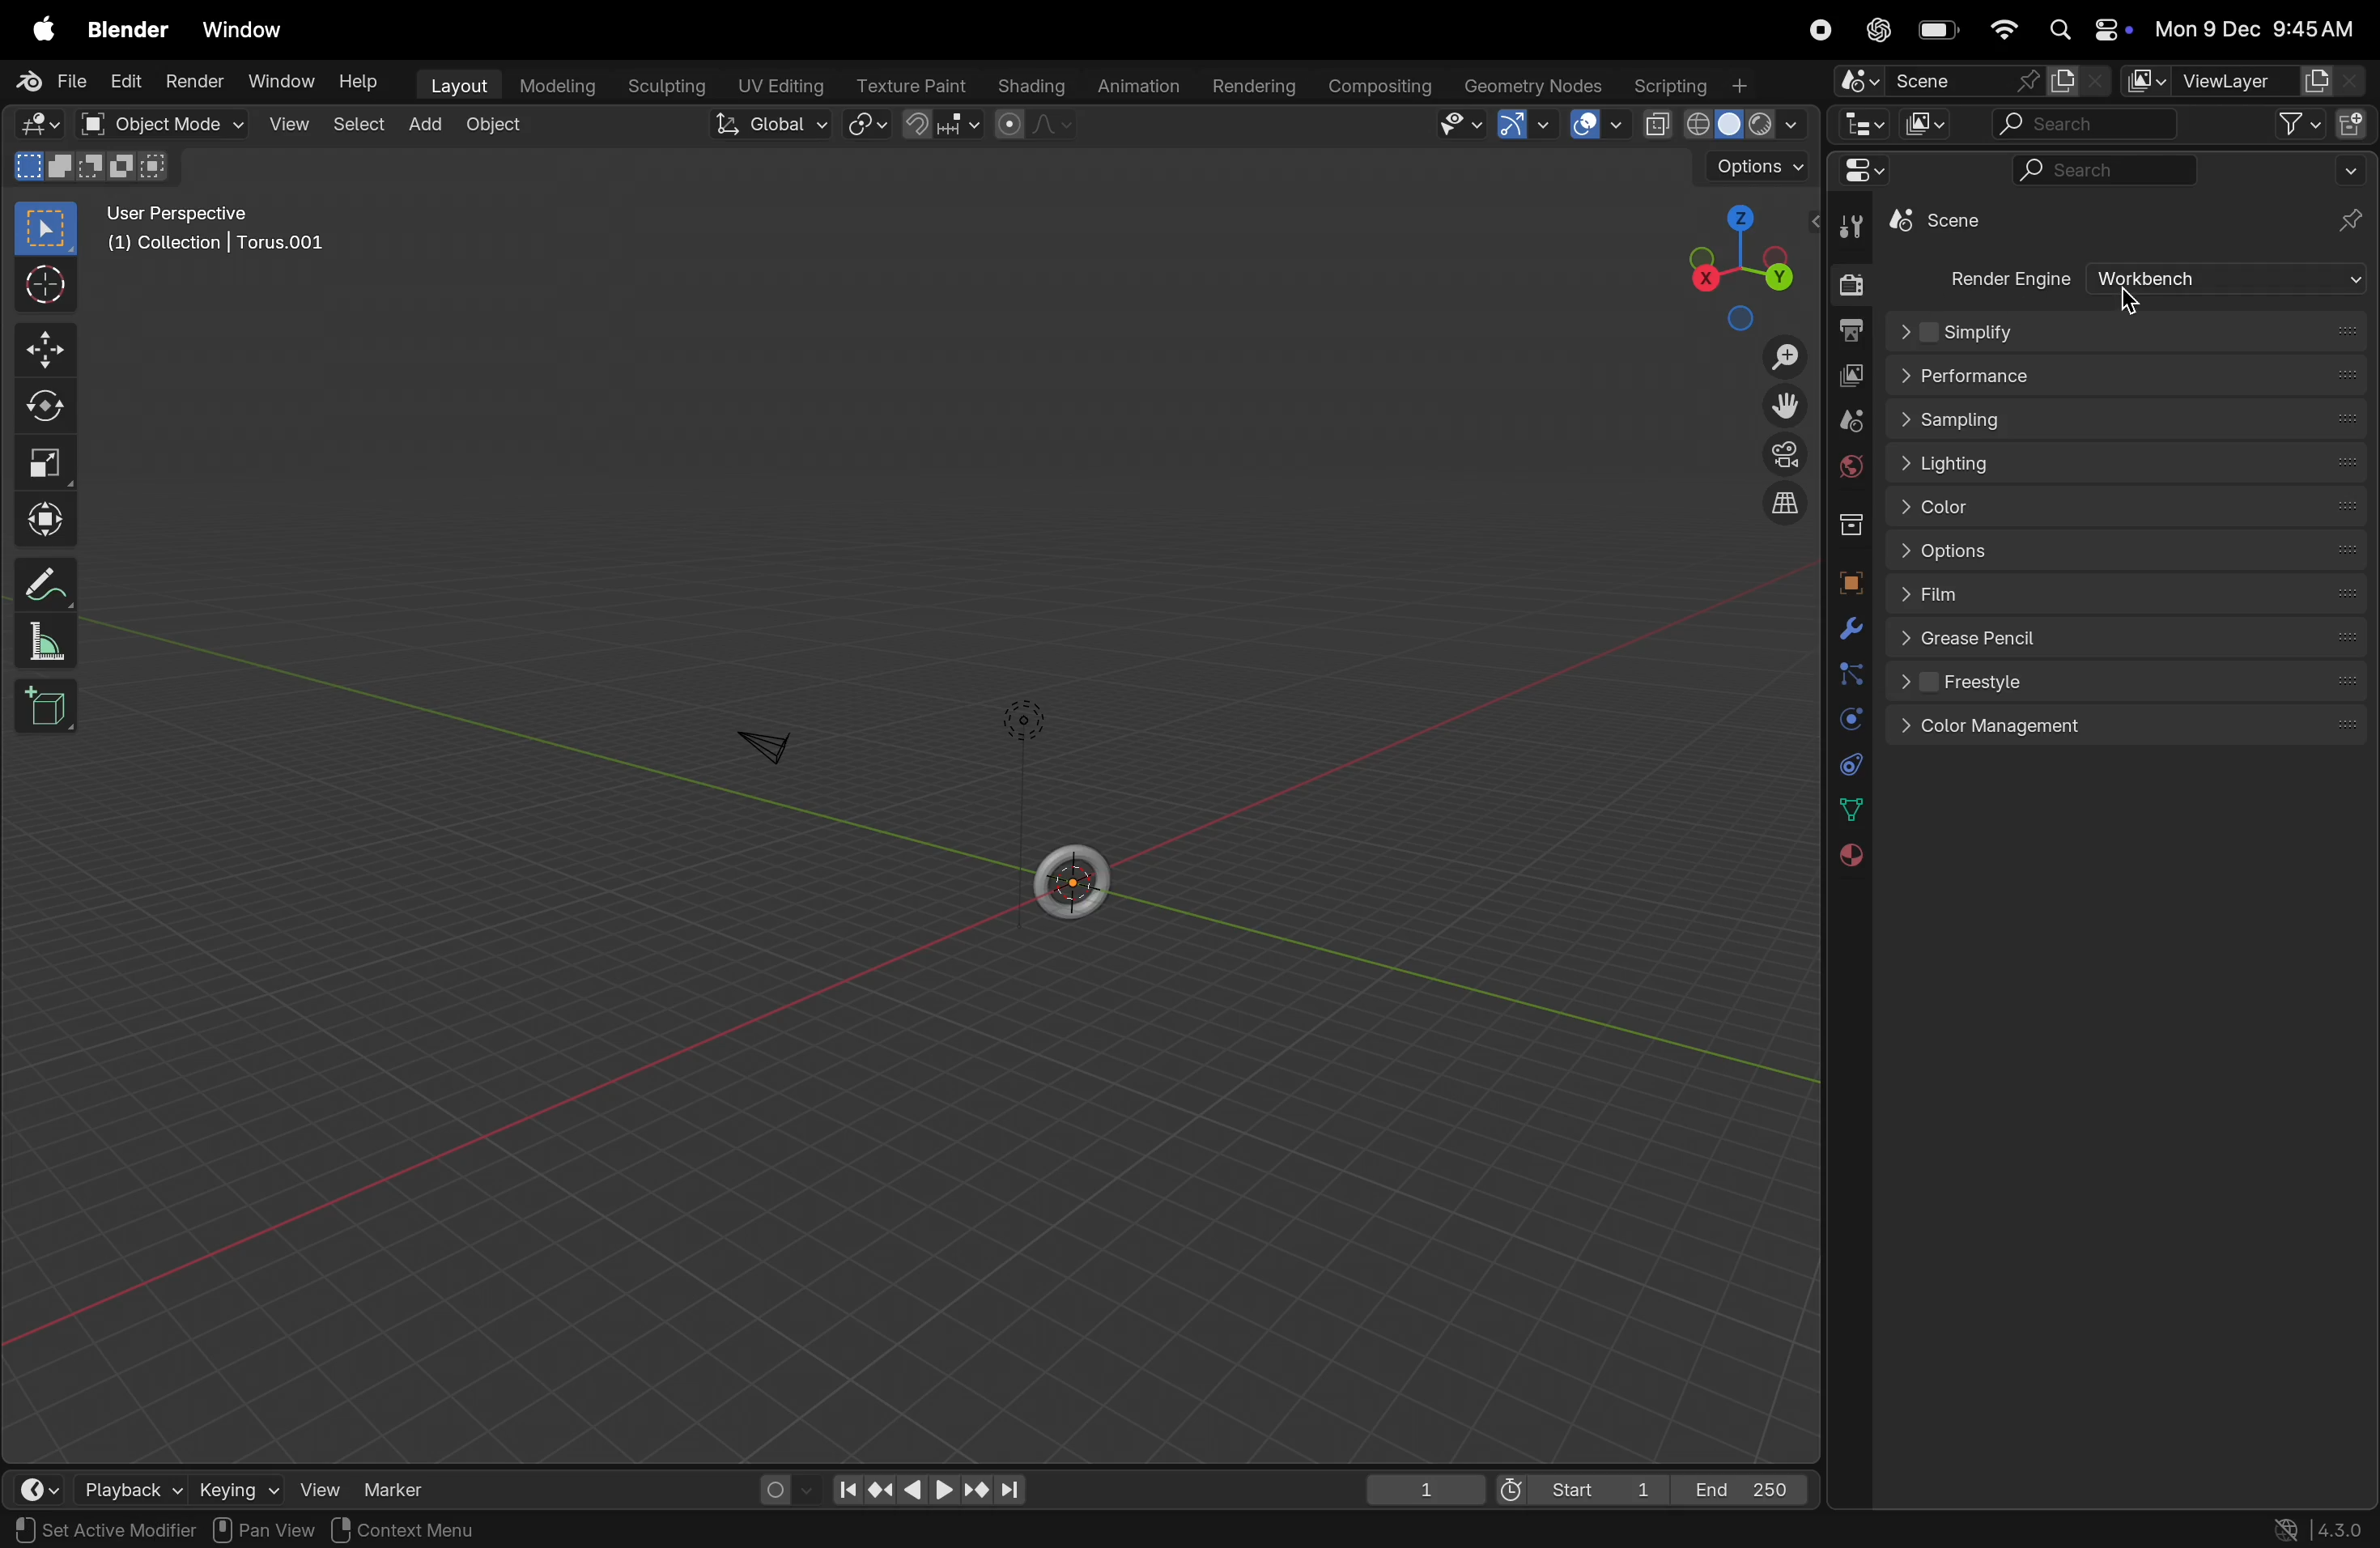 This screenshot has height=1548, width=2380. I want to click on modelling, so click(557, 86).